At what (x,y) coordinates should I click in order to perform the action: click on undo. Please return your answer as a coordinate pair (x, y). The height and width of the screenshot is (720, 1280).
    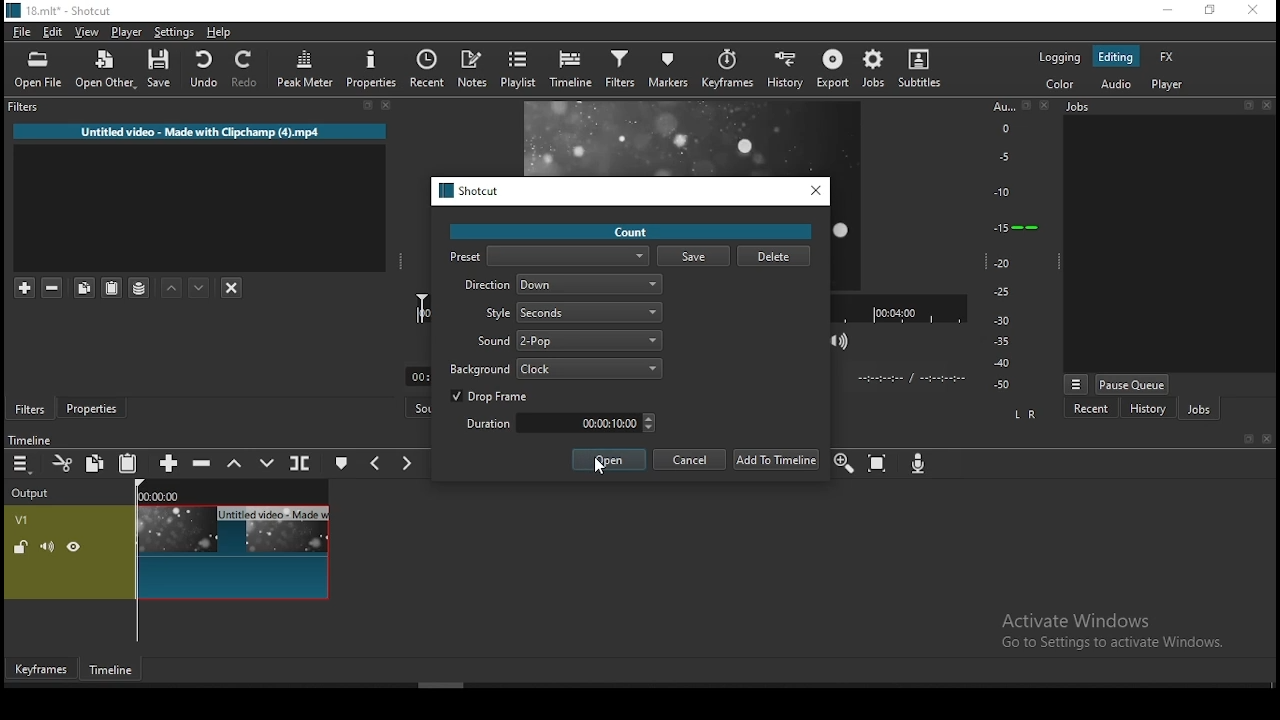
    Looking at the image, I should click on (203, 69).